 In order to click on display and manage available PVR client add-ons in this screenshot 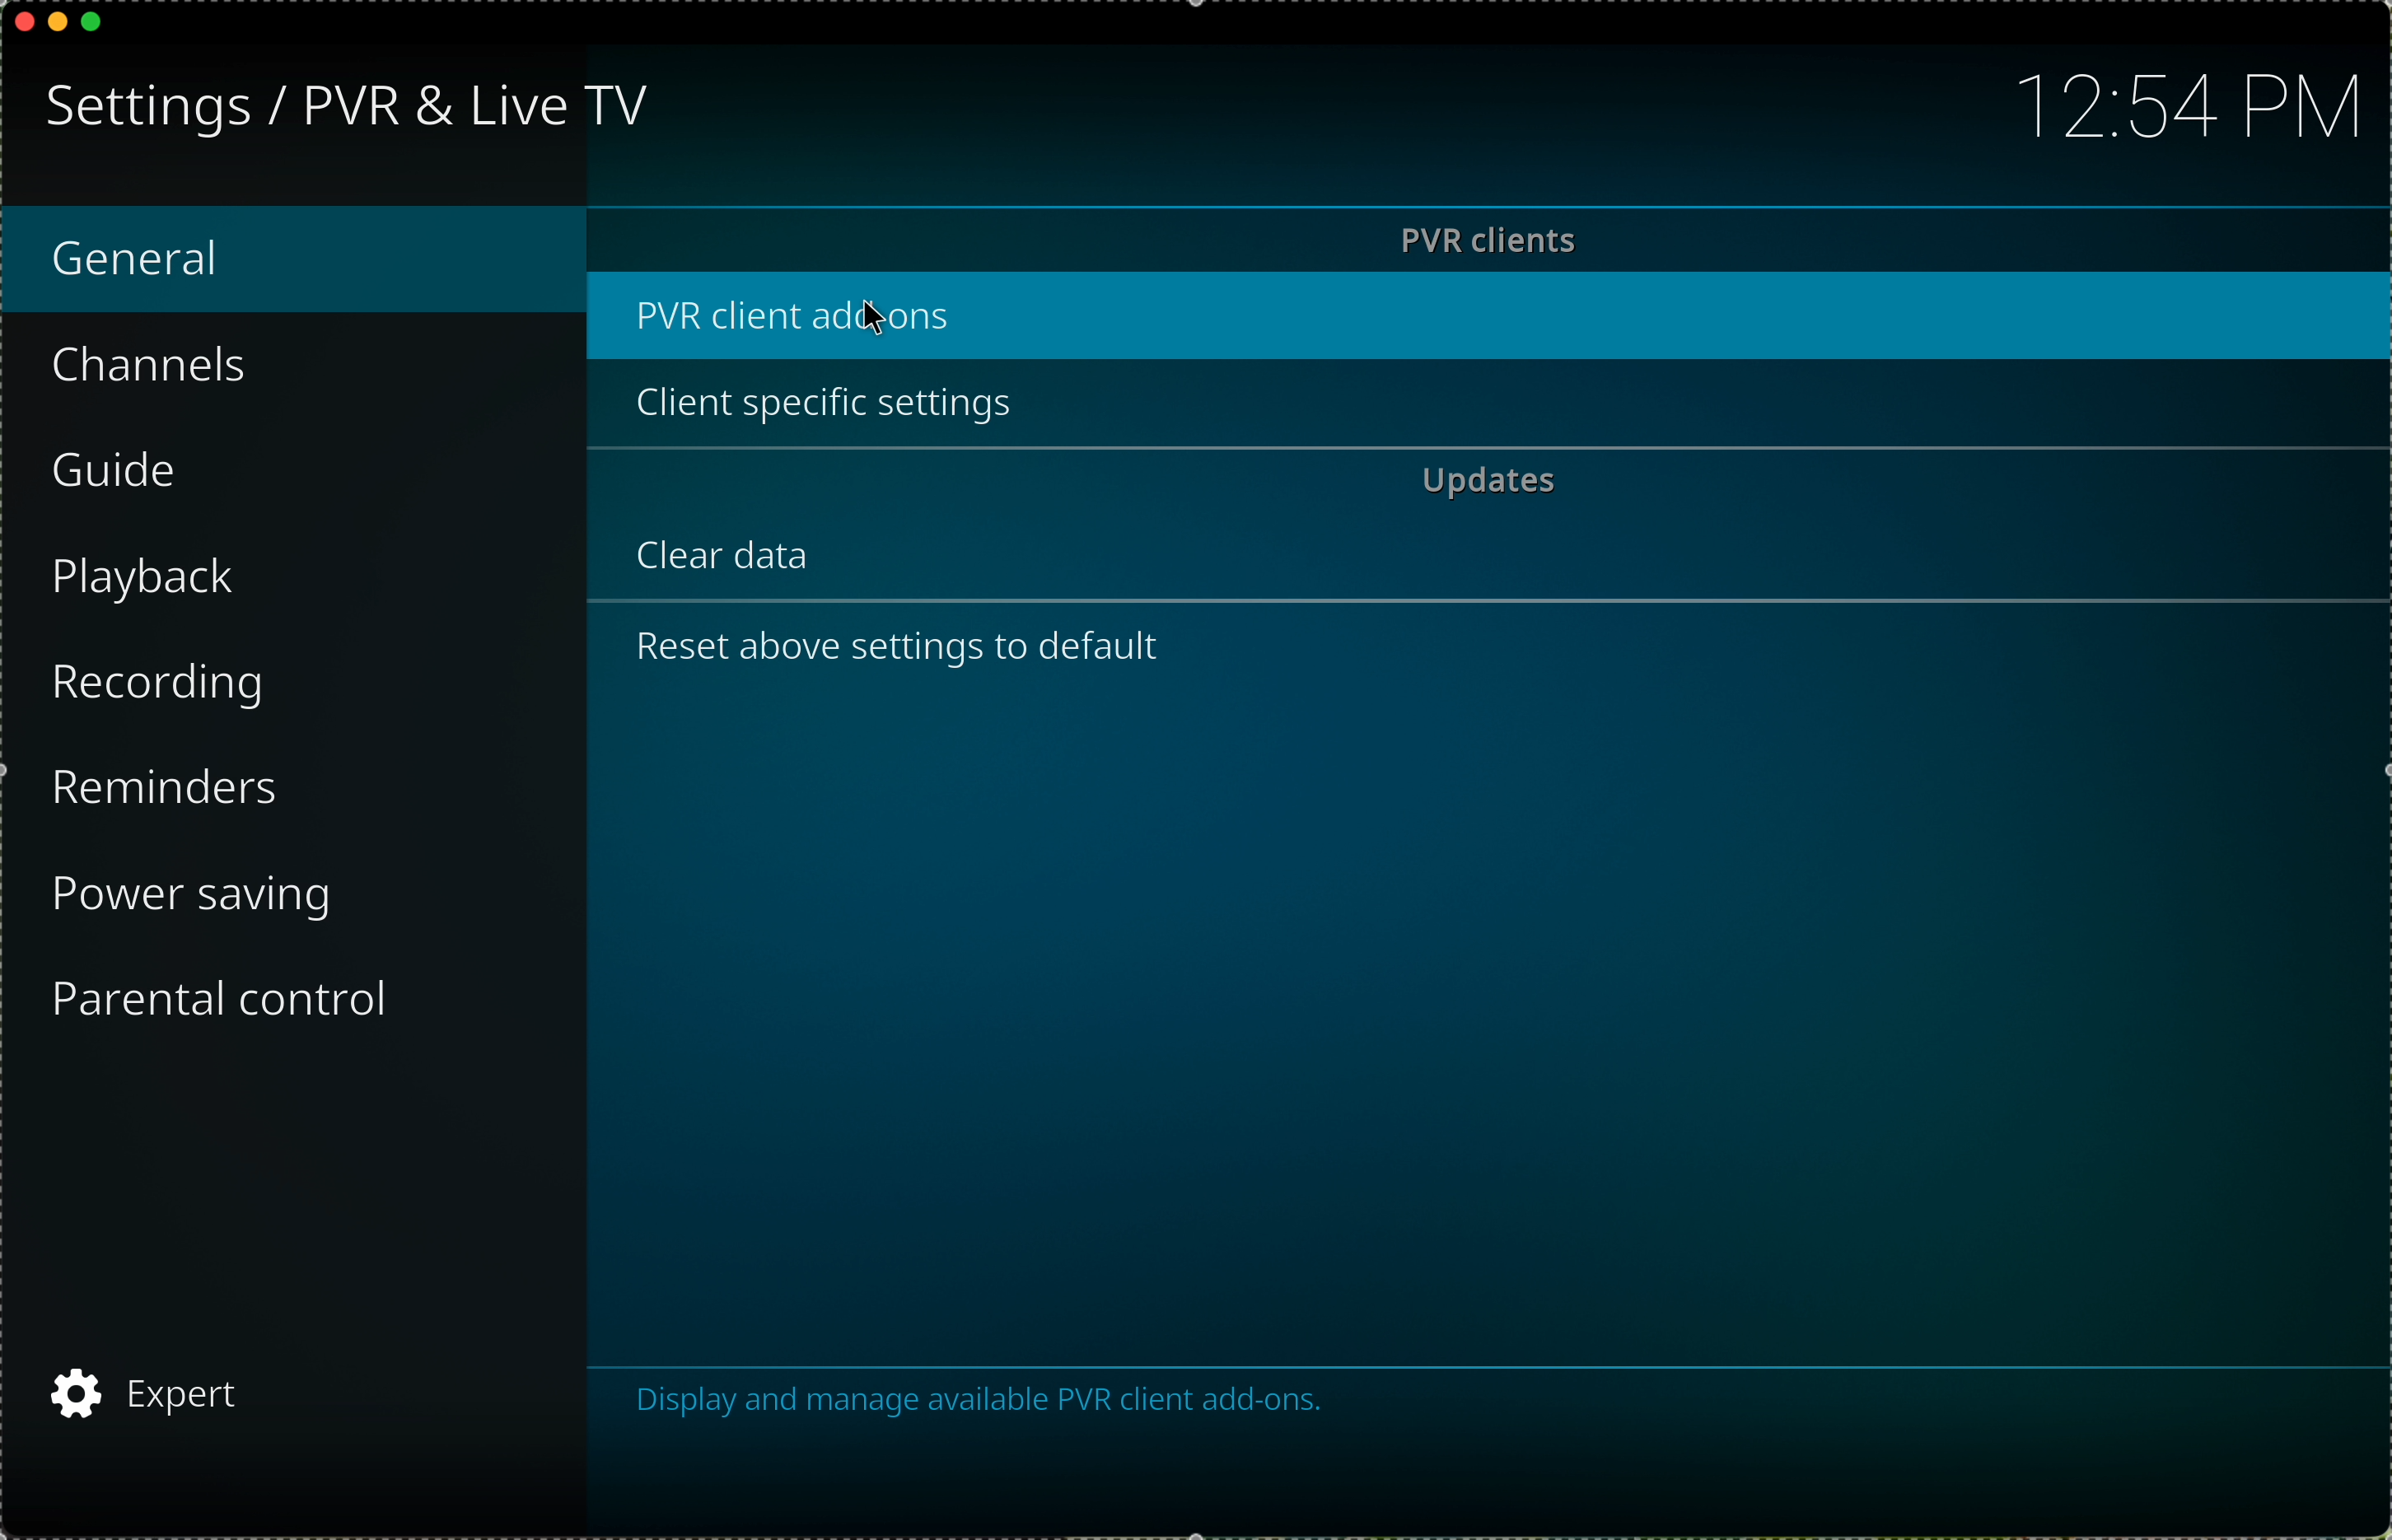, I will do `click(993, 1405)`.